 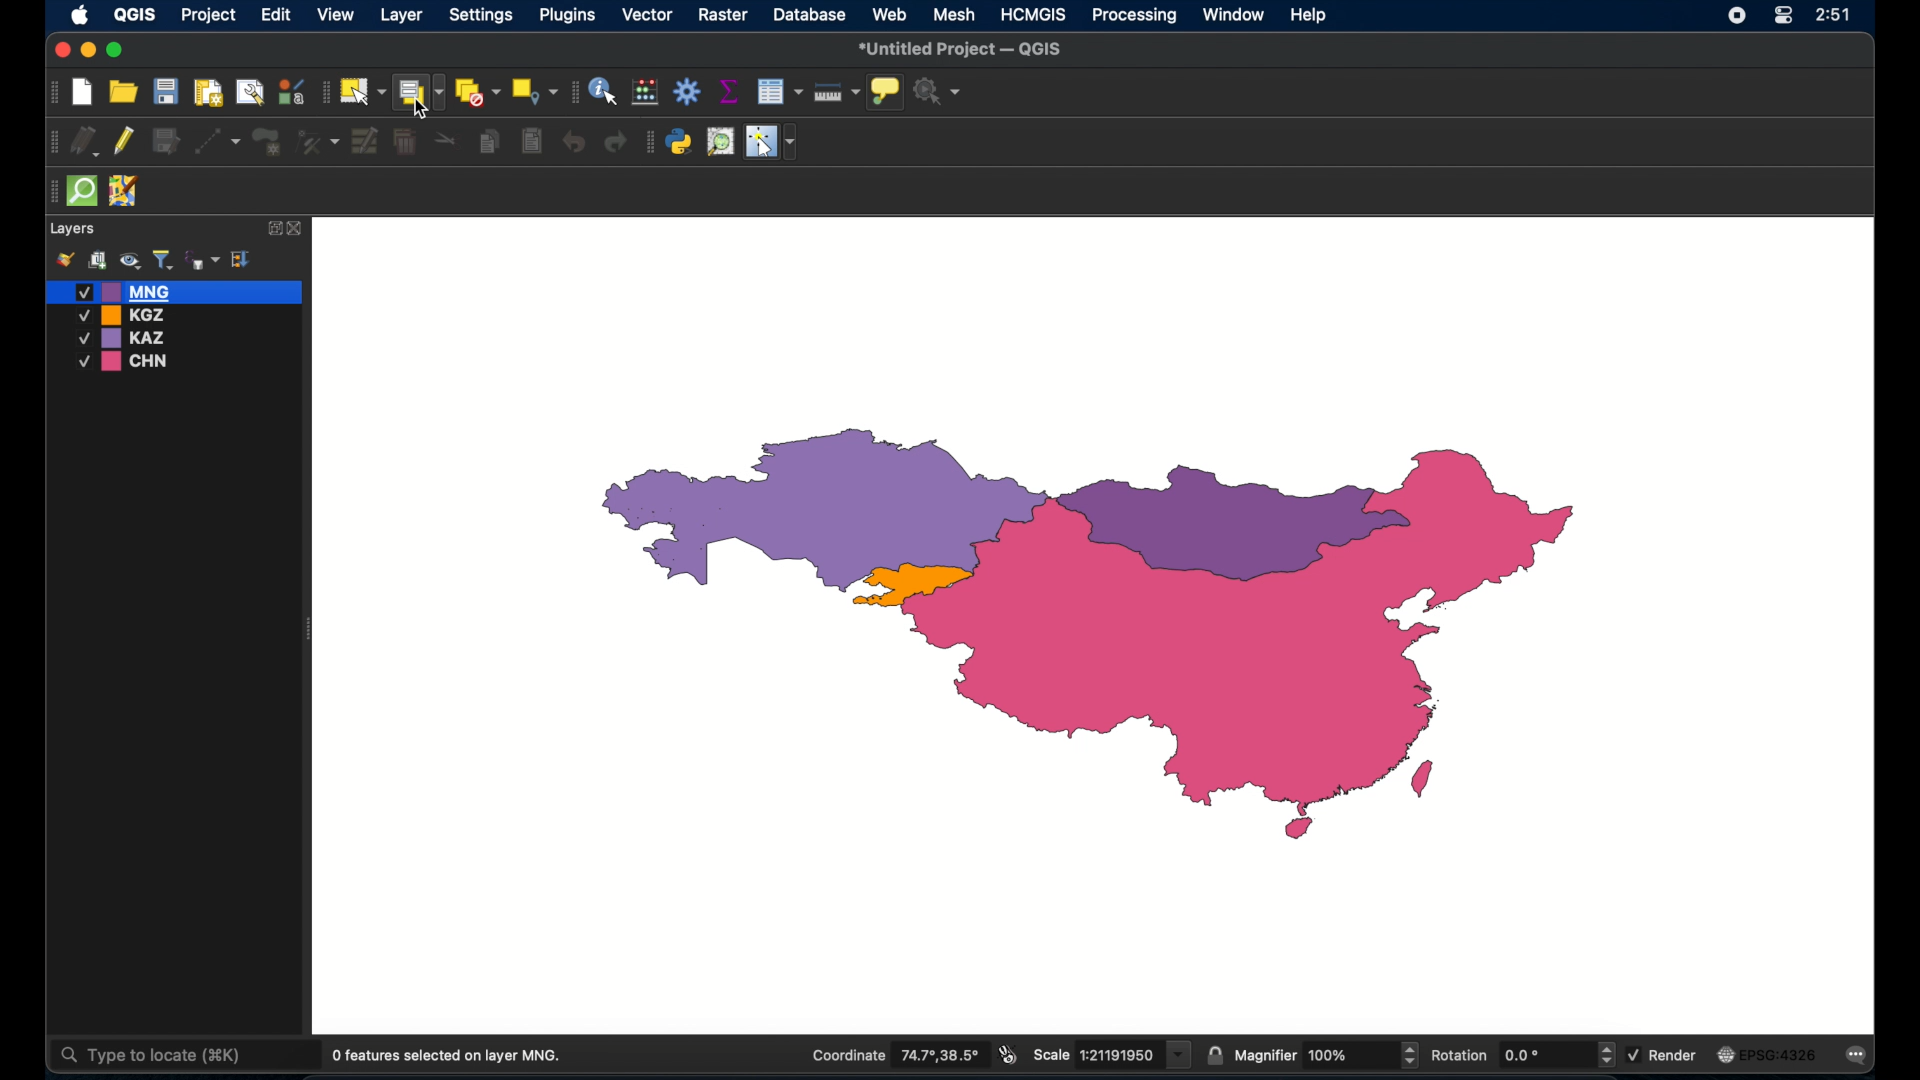 I want to click on edit, so click(x=276, y=16).